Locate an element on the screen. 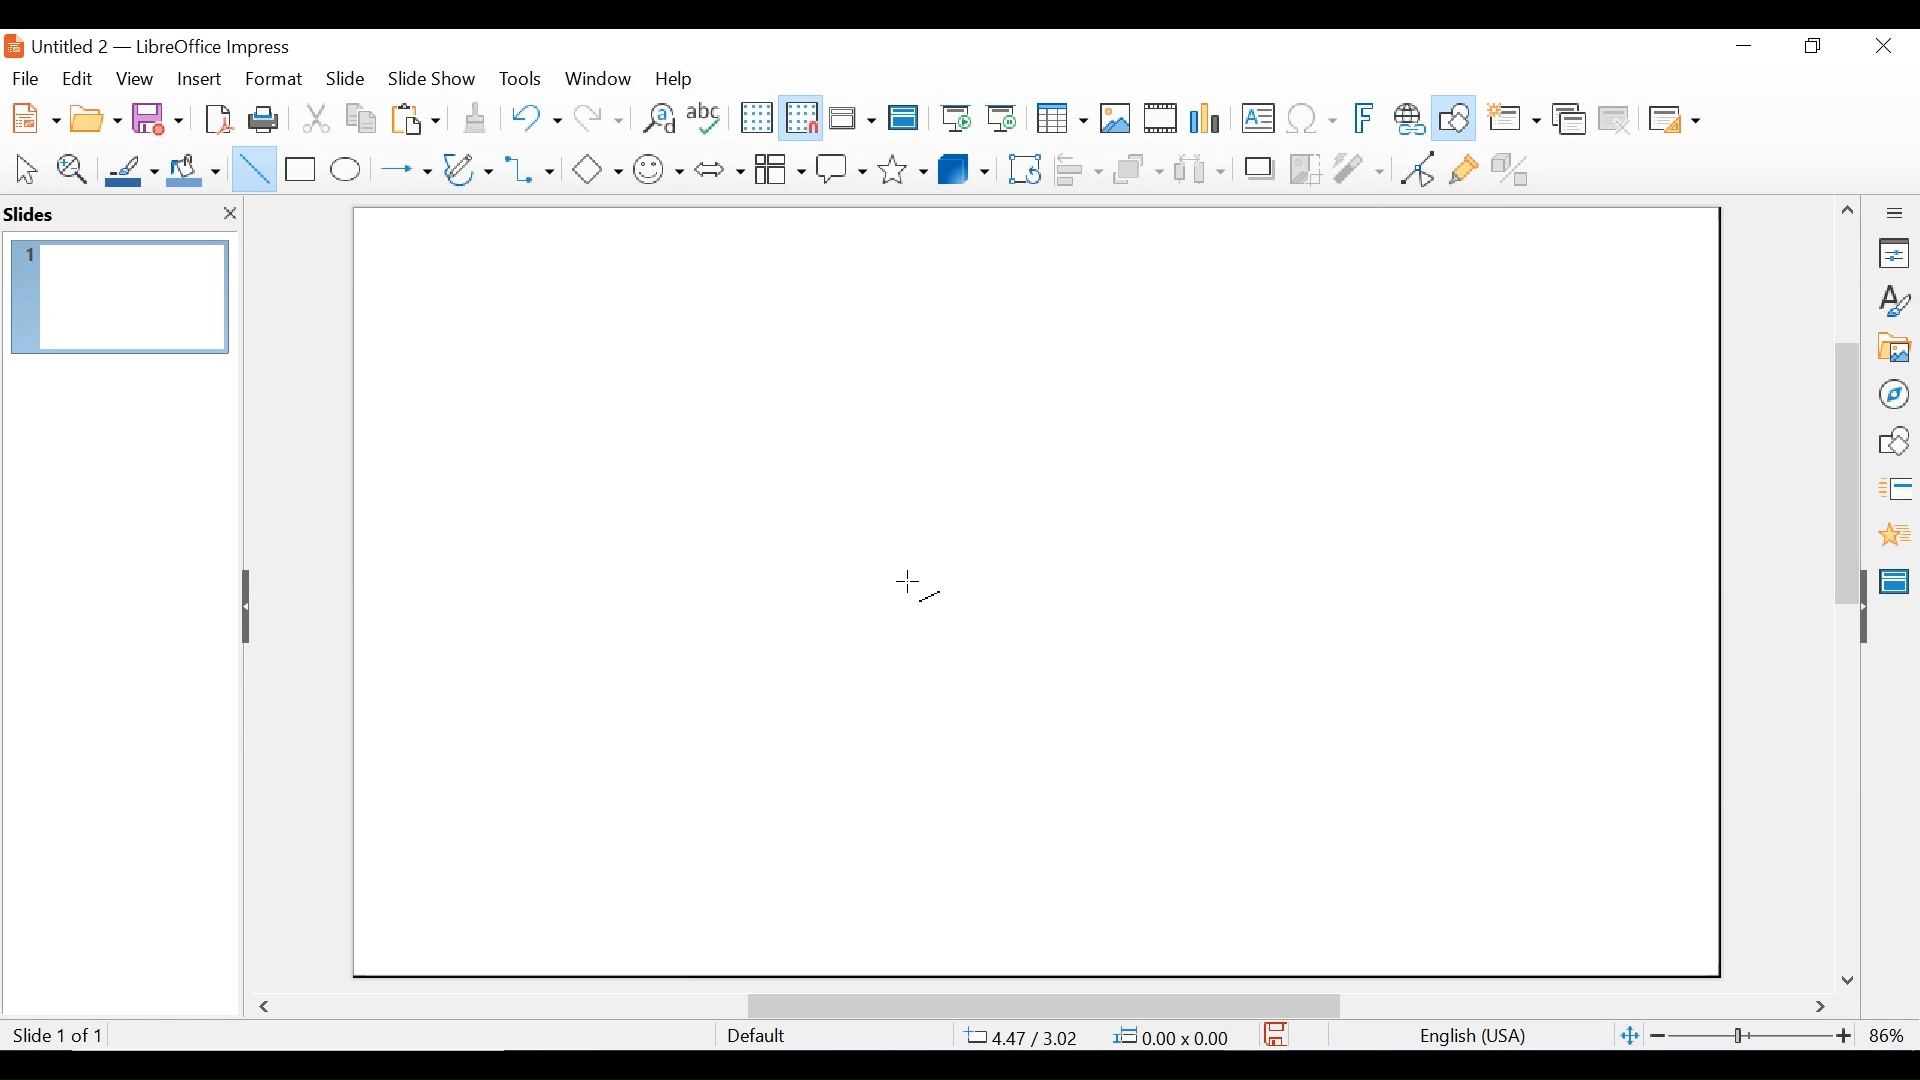 The width and height of the screenshot is (1920, 1080). Insert Line is located at coordinates (256, 170).